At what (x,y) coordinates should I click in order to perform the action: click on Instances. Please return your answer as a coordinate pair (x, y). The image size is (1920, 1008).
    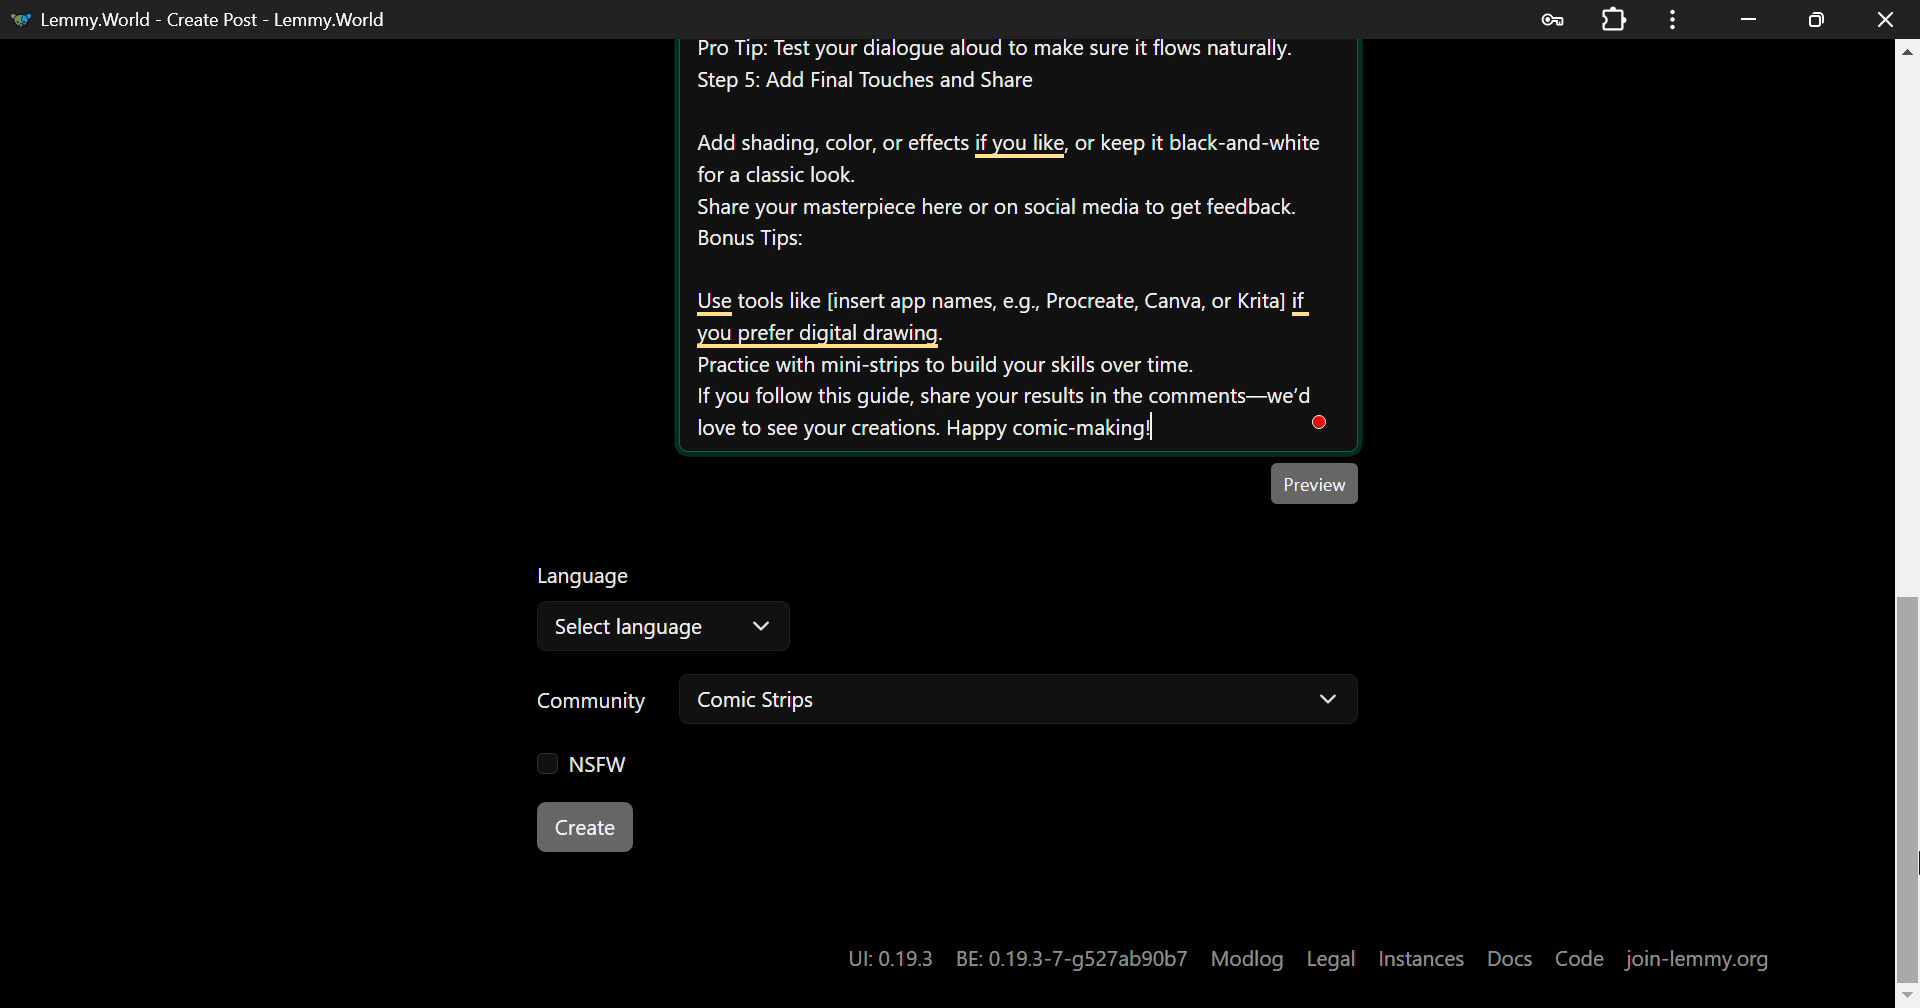
    Looking at the image, I should click on (1422, 959).